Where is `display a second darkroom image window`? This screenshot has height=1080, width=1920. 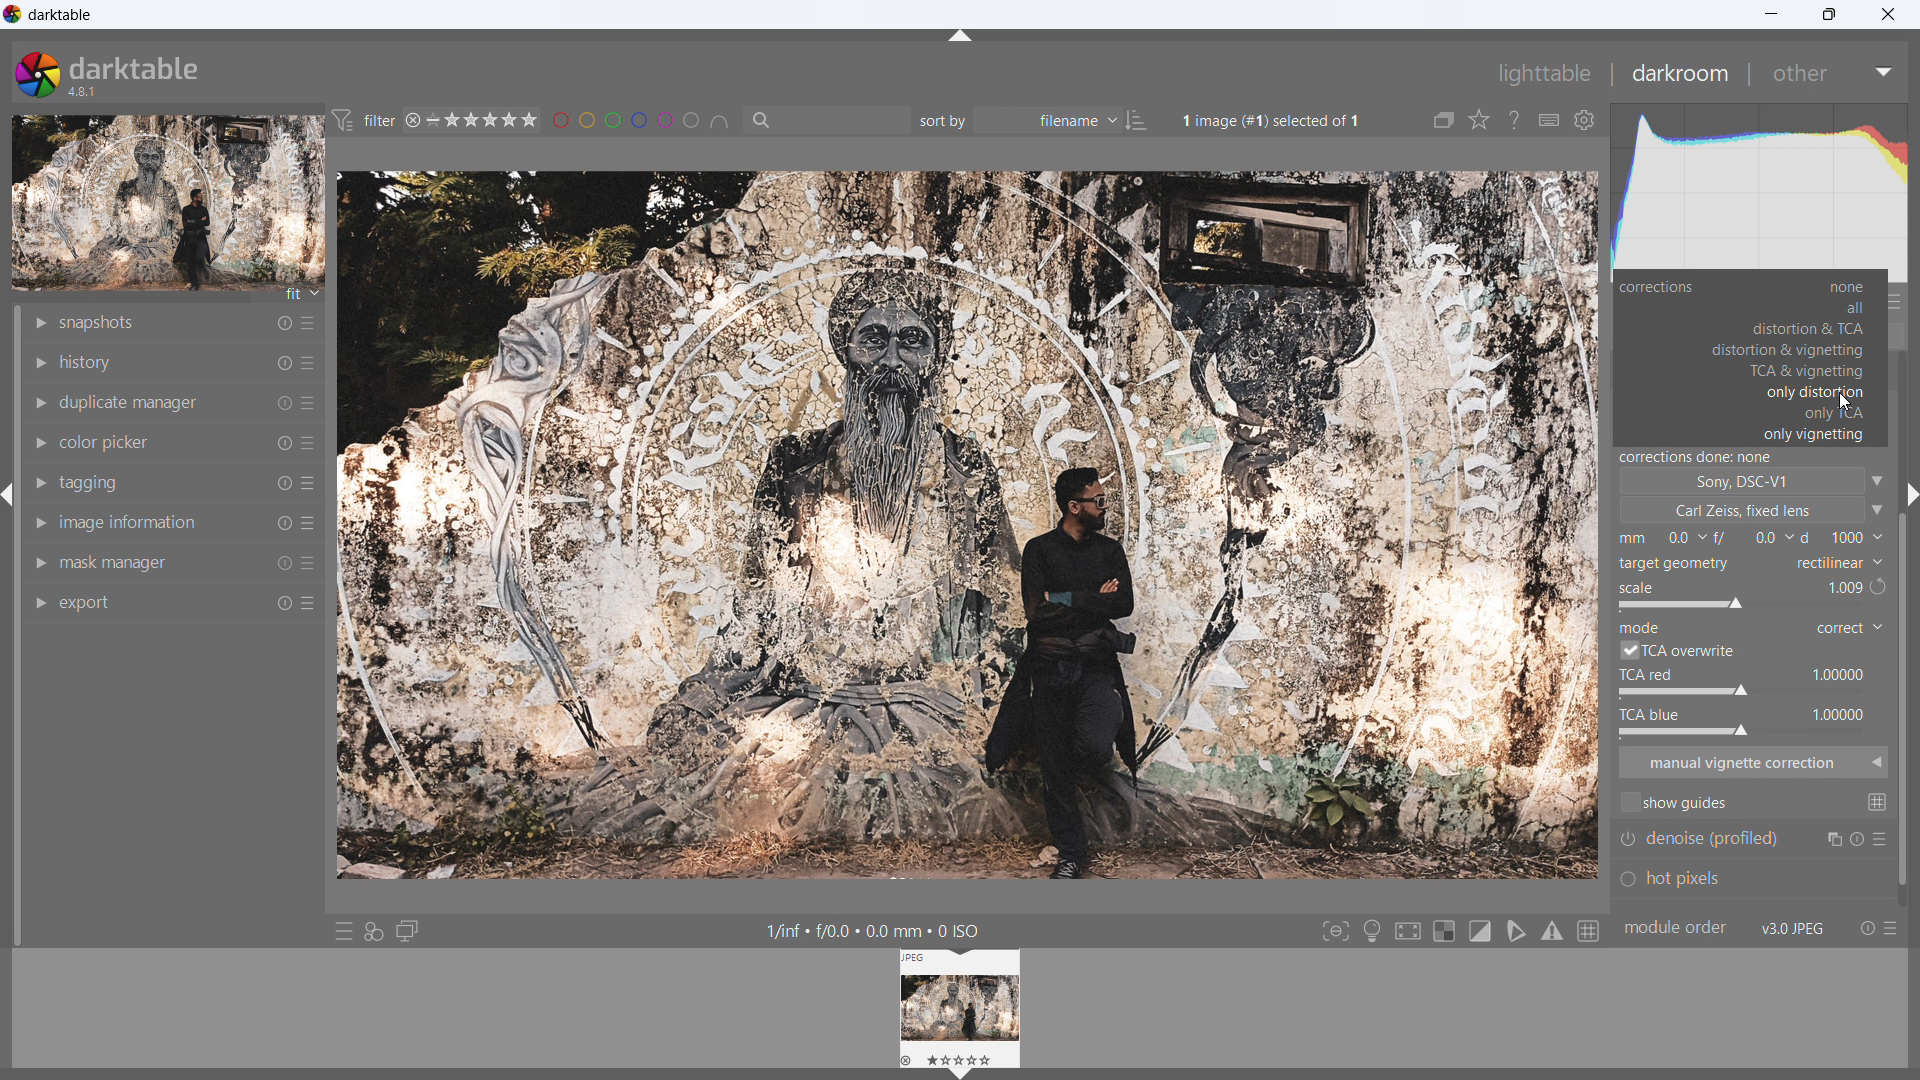 display a second darkroom image window is located at coordinates (411, 931).